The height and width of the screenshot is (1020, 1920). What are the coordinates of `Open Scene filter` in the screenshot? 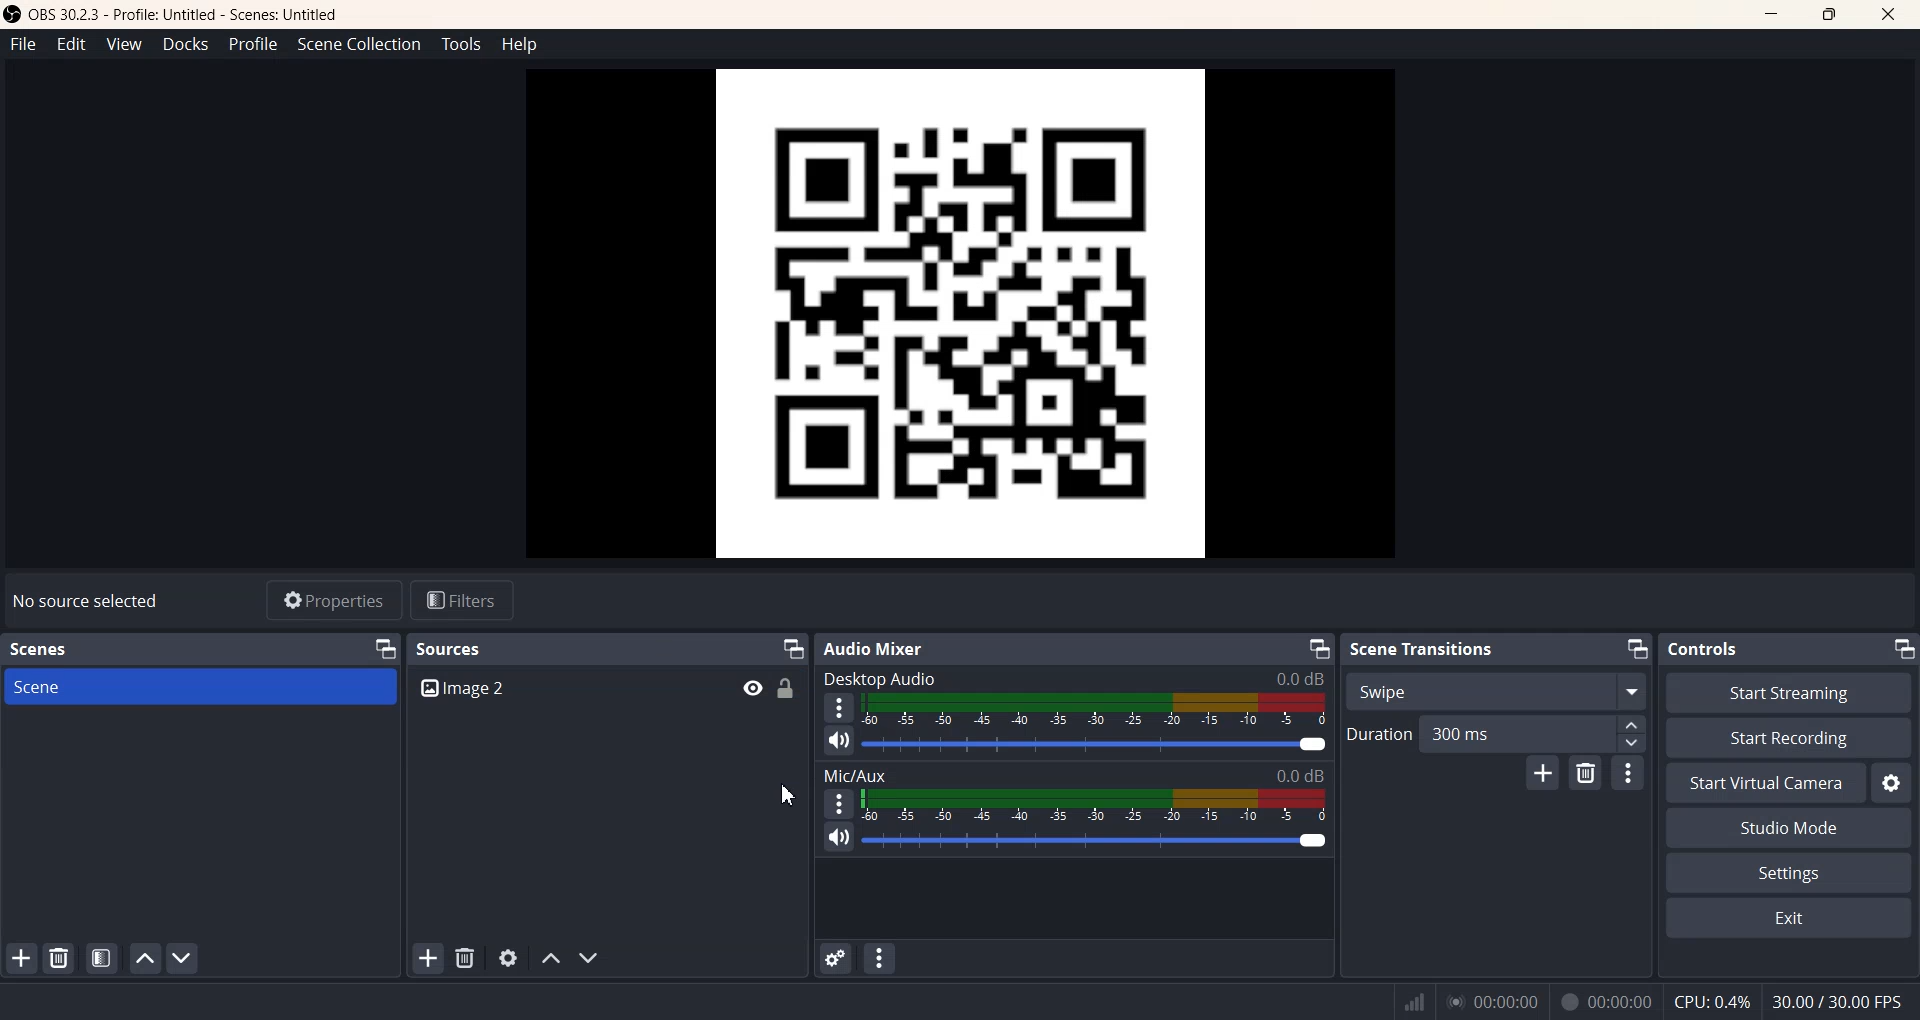 It's located at (98, 959).